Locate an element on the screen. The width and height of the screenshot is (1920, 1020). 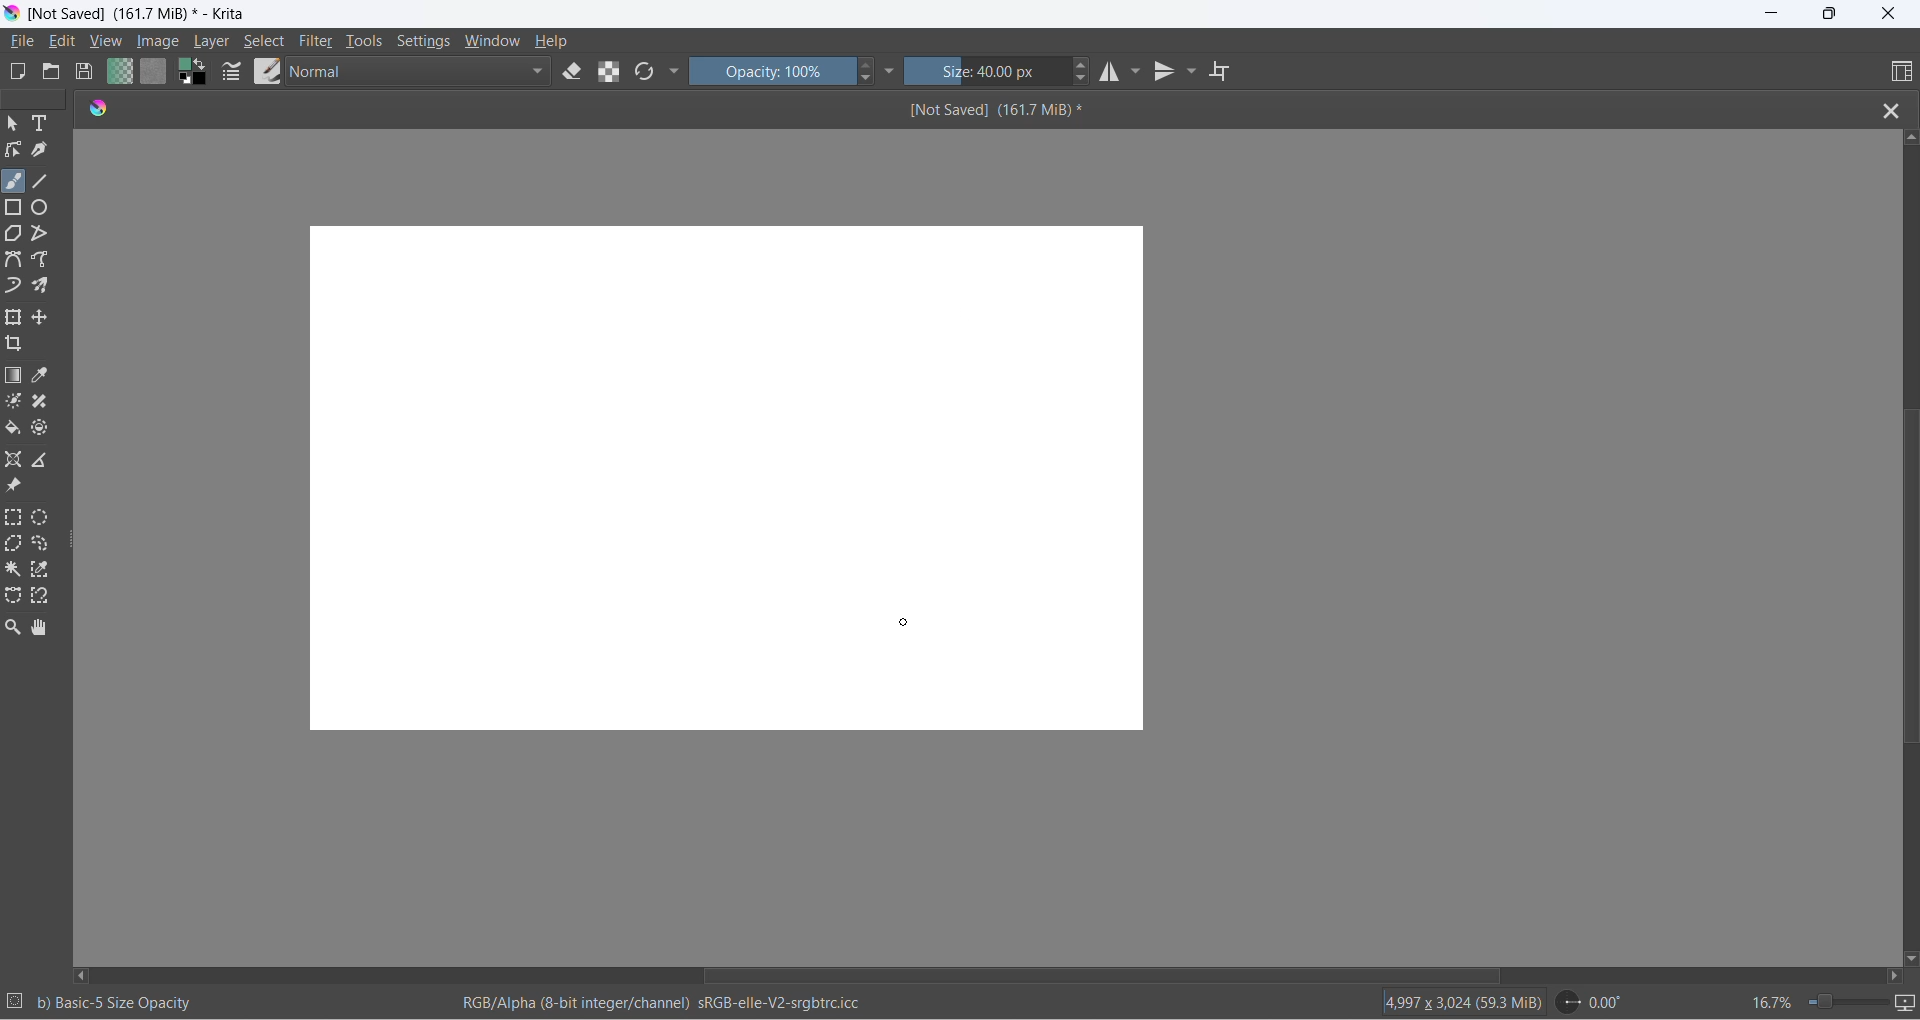
resize is located at coordinates (74, 544).